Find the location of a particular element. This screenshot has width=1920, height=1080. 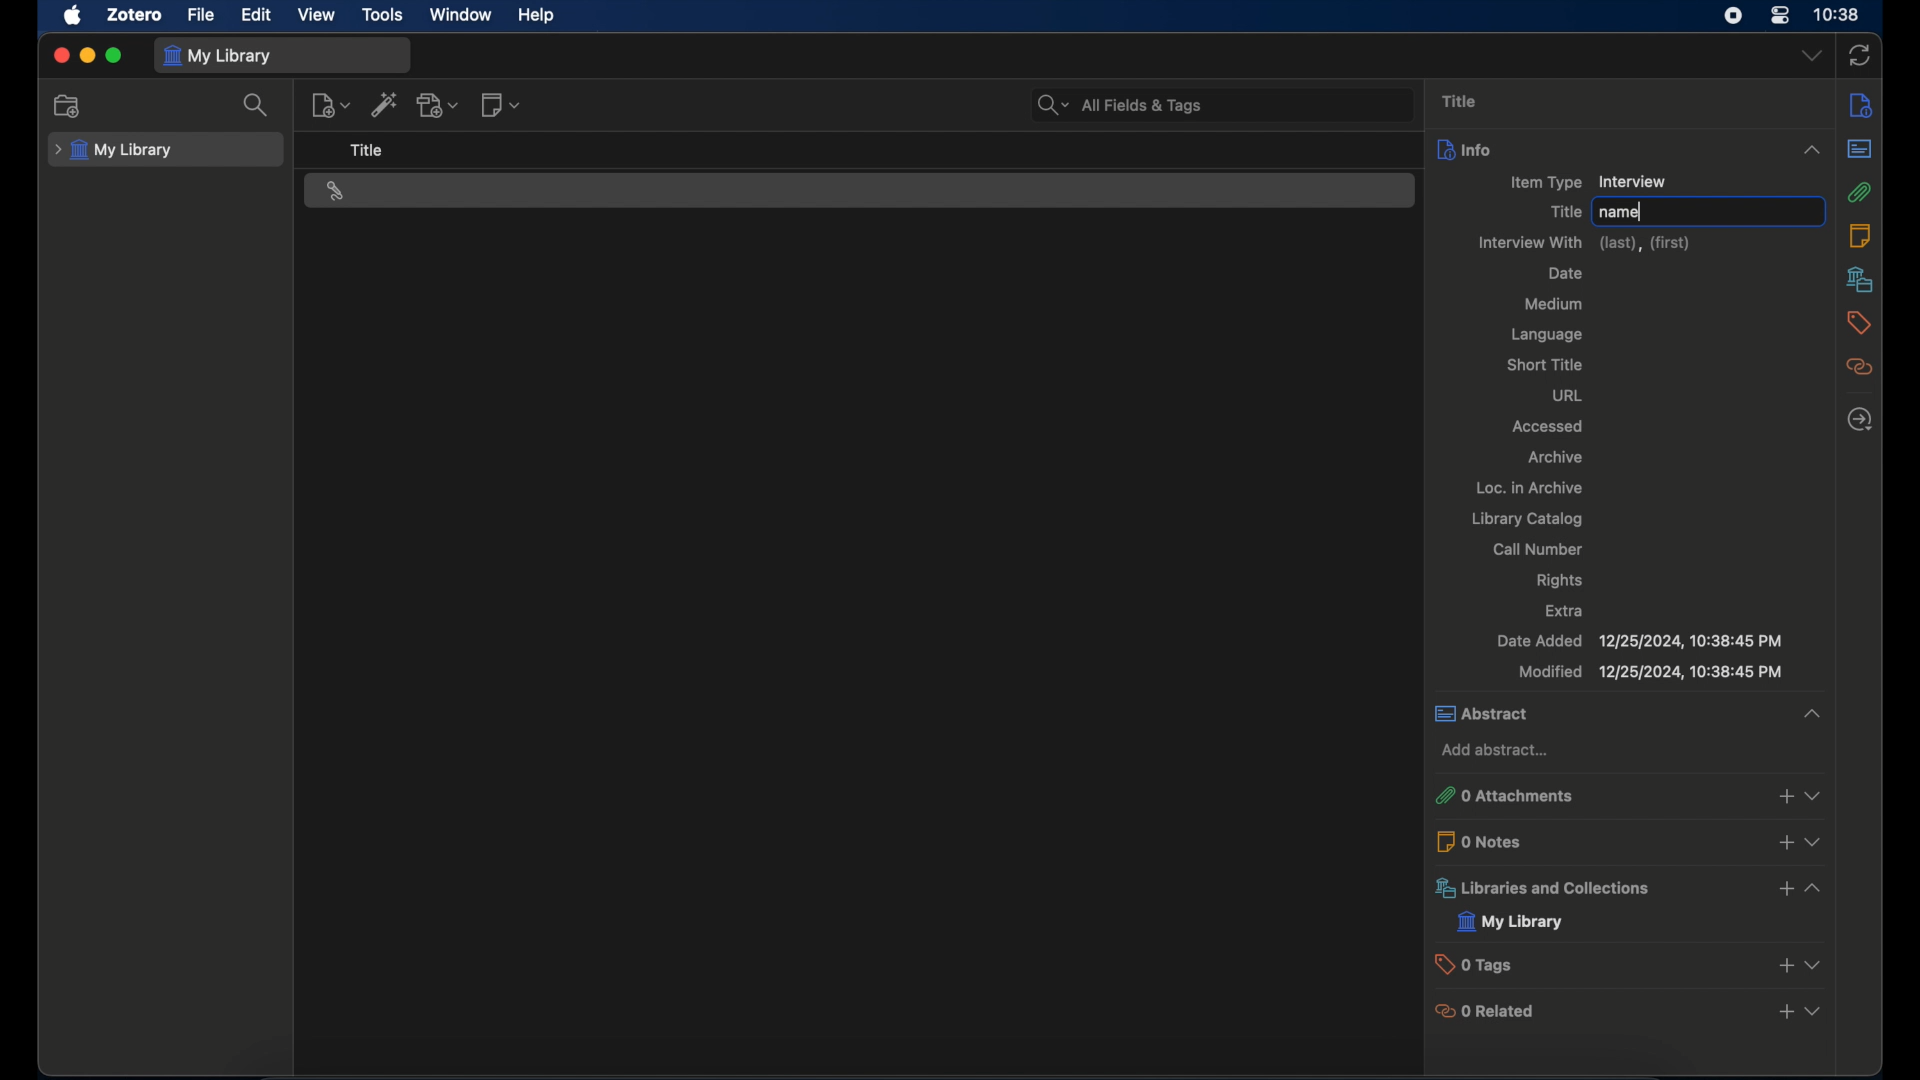

tags is located at coordinates (1859, 322).